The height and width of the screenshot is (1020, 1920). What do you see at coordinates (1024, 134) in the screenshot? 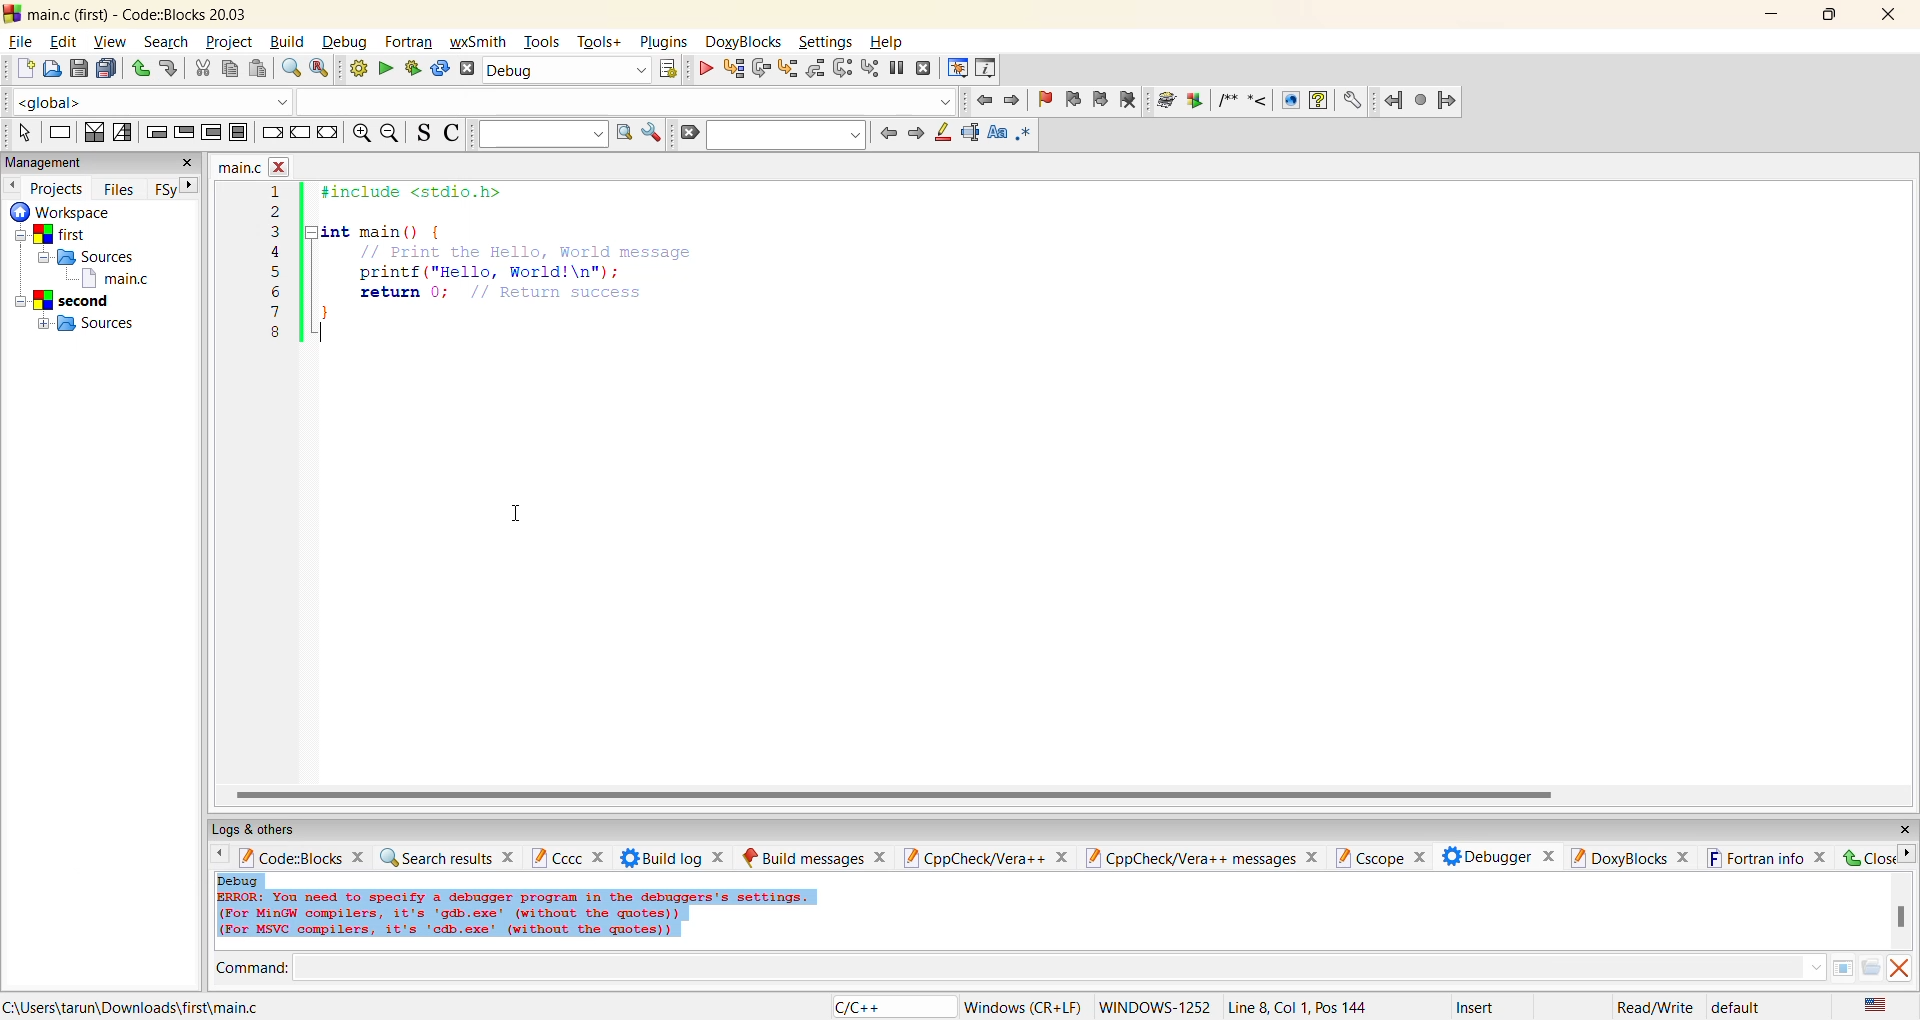
I see `use regex` at bounding box center [1024, 134].